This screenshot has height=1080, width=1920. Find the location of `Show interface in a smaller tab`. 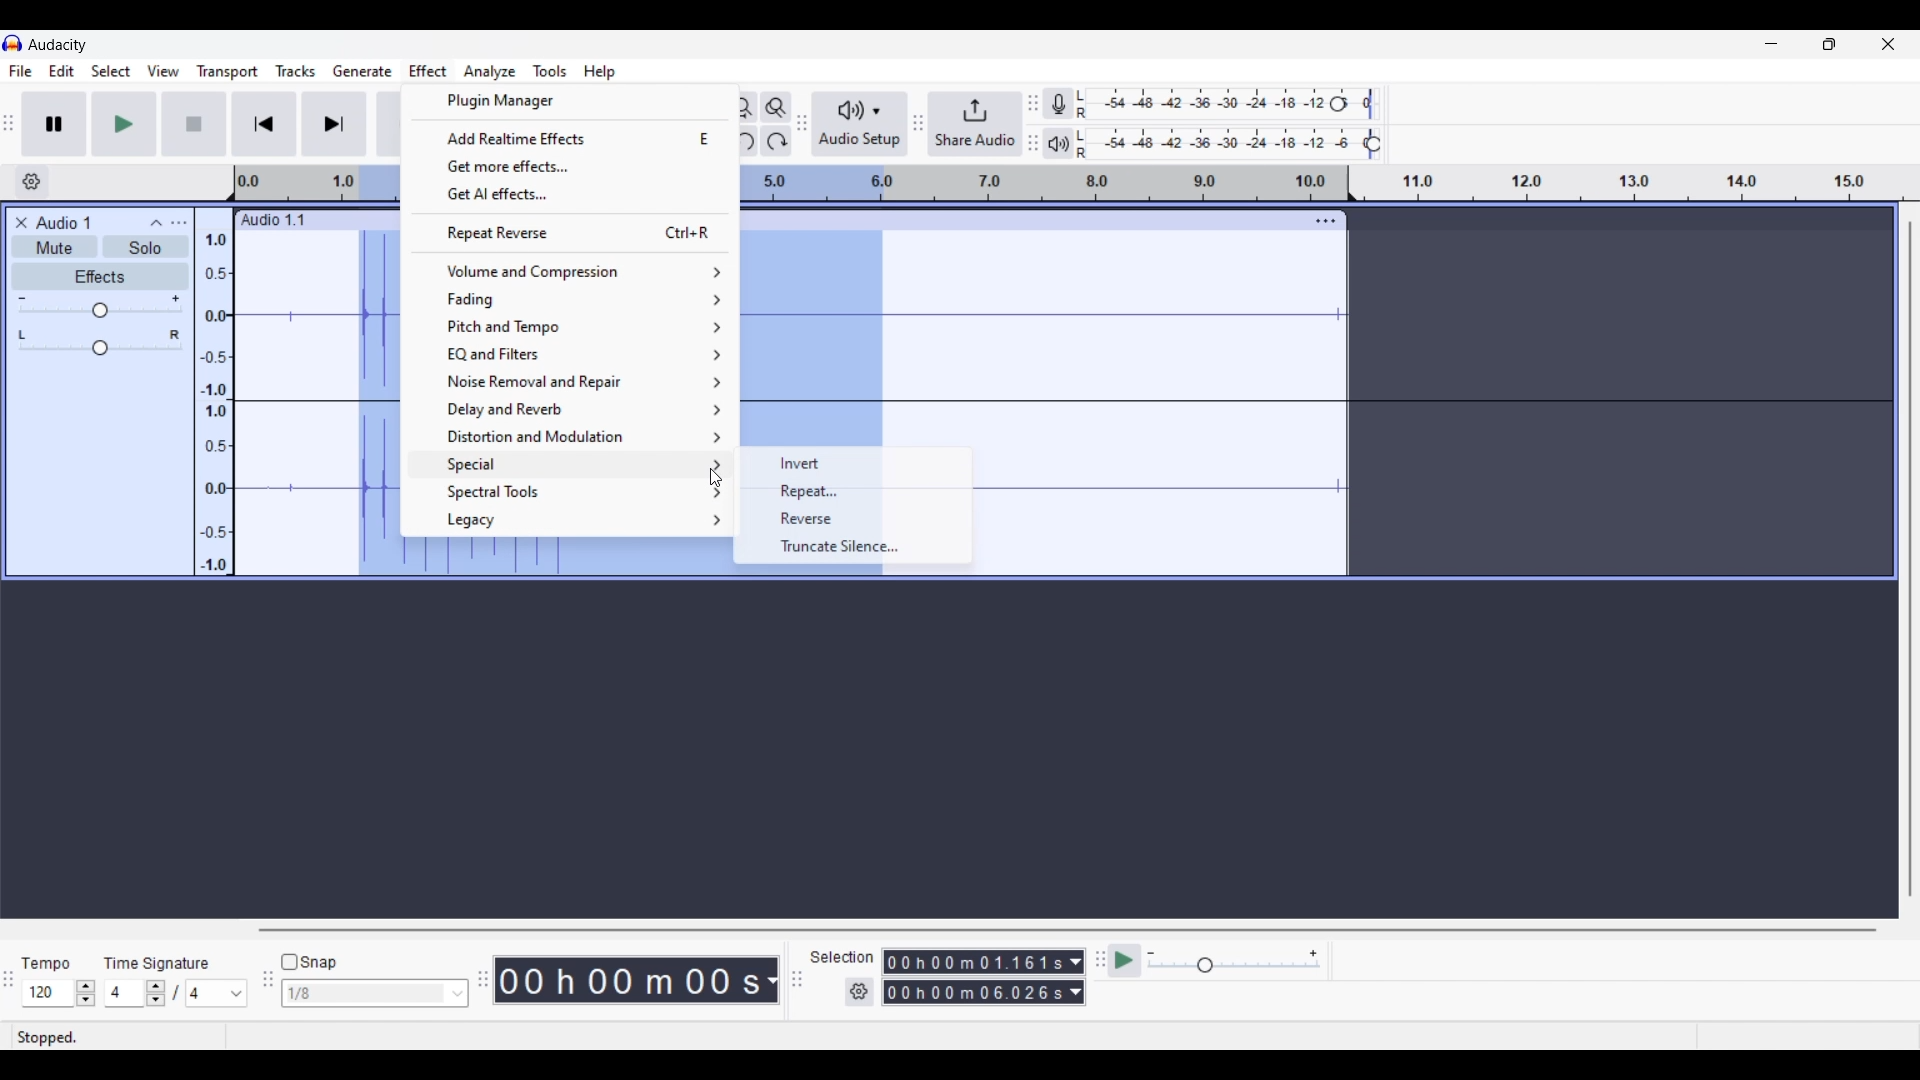

Show interface in a smaller tab is located at coordinates (1829, 44).